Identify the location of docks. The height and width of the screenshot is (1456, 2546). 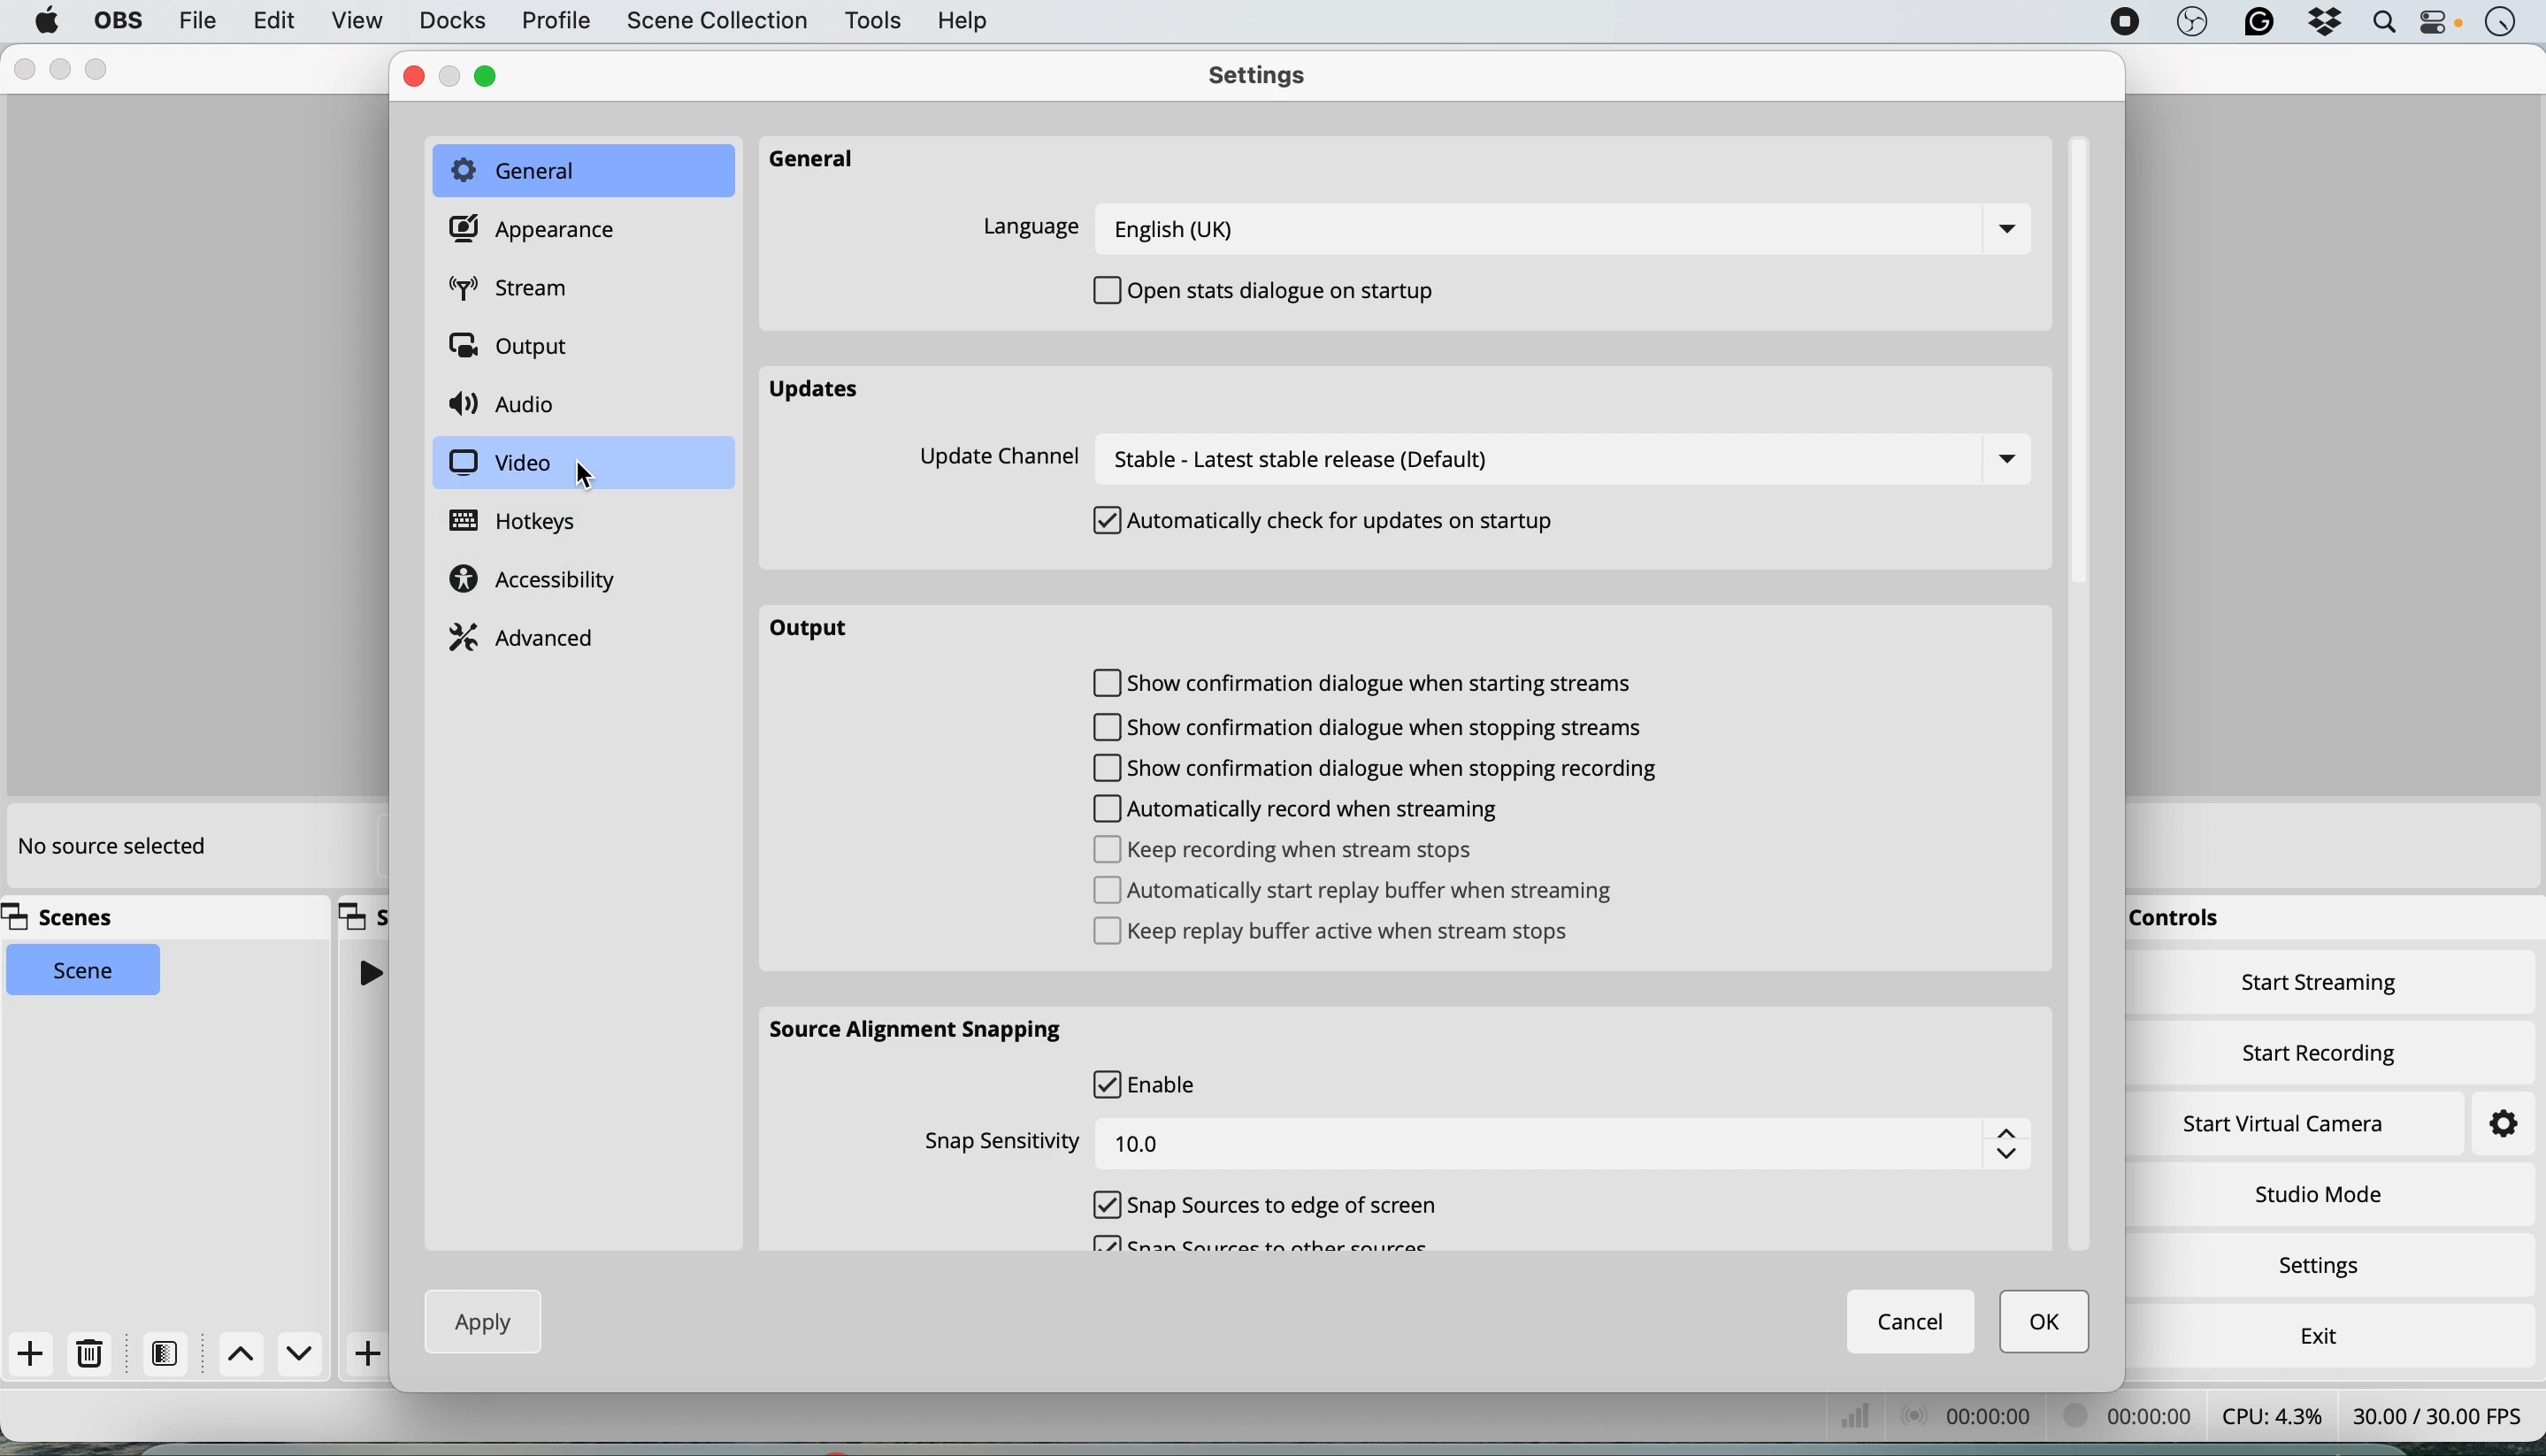
(452, 21).